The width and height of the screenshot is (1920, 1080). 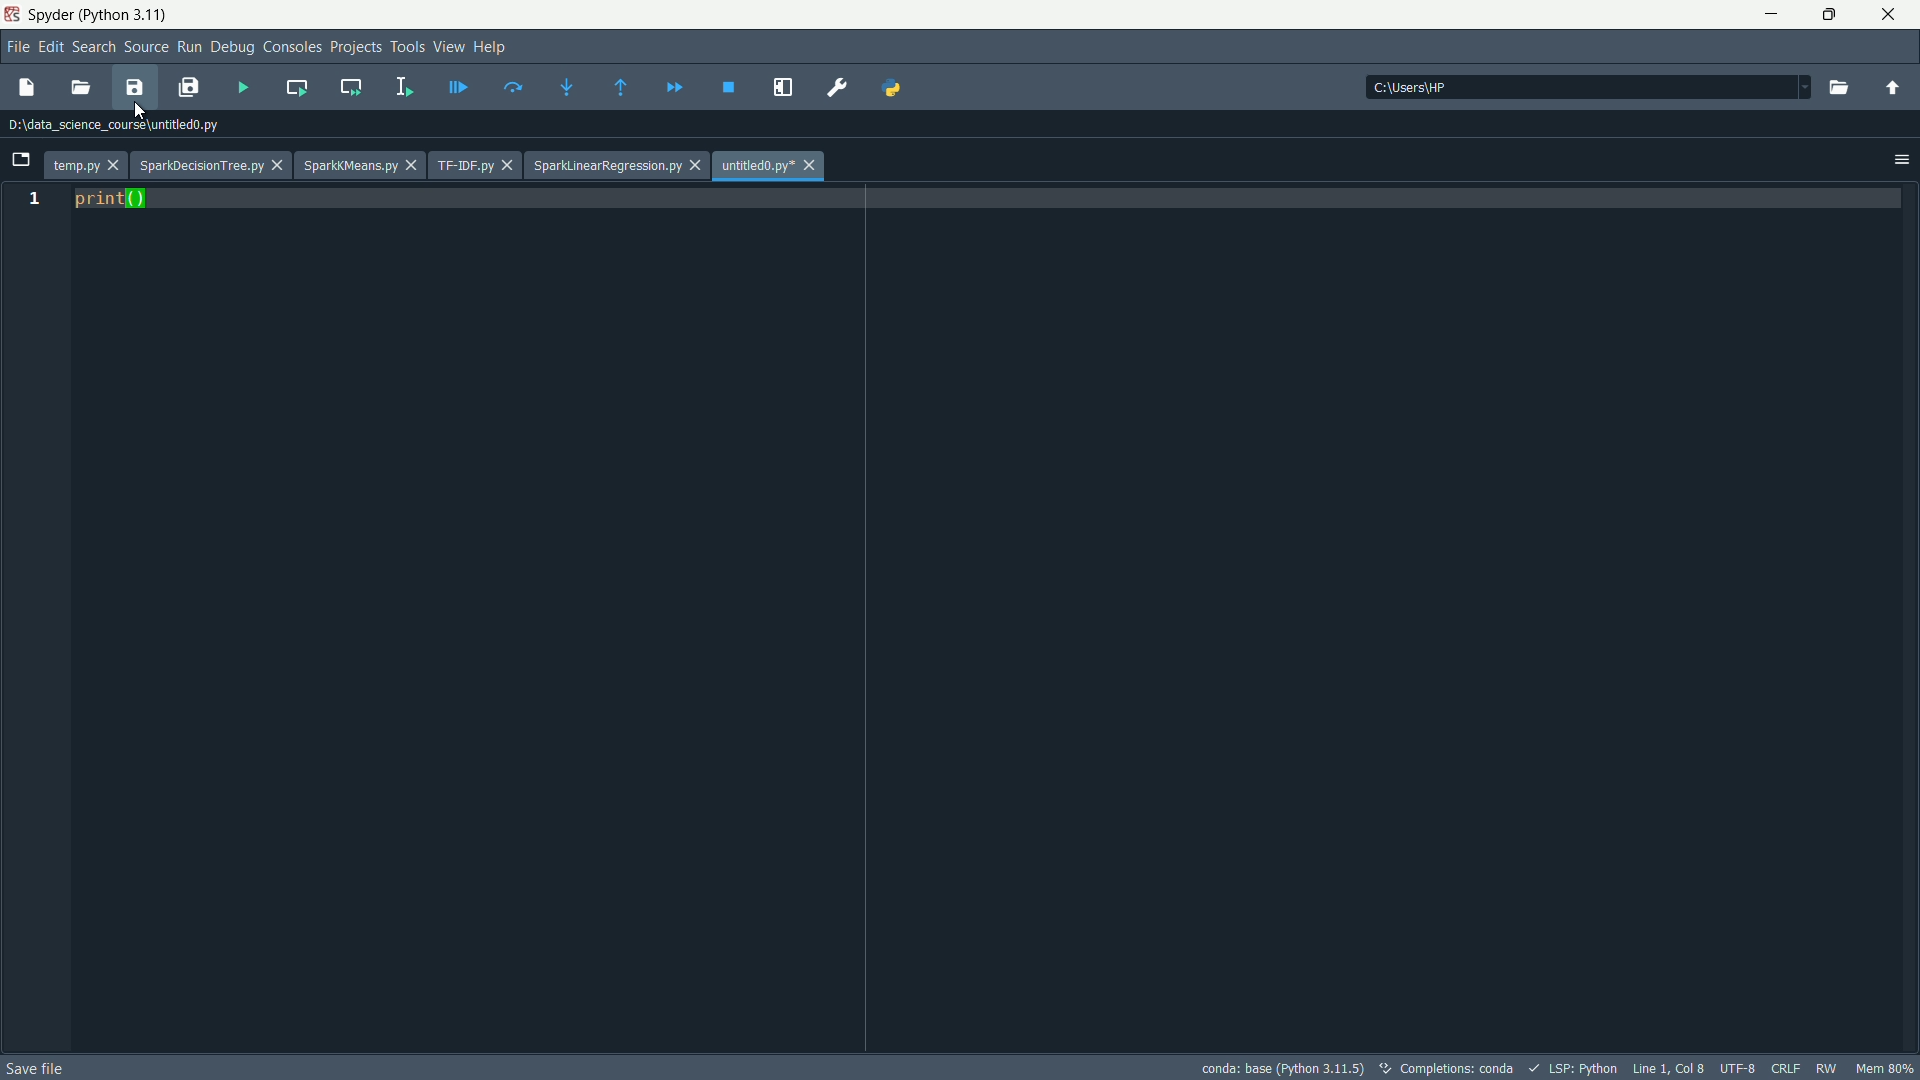 I want to click on open file, so click(x=82, y=88).